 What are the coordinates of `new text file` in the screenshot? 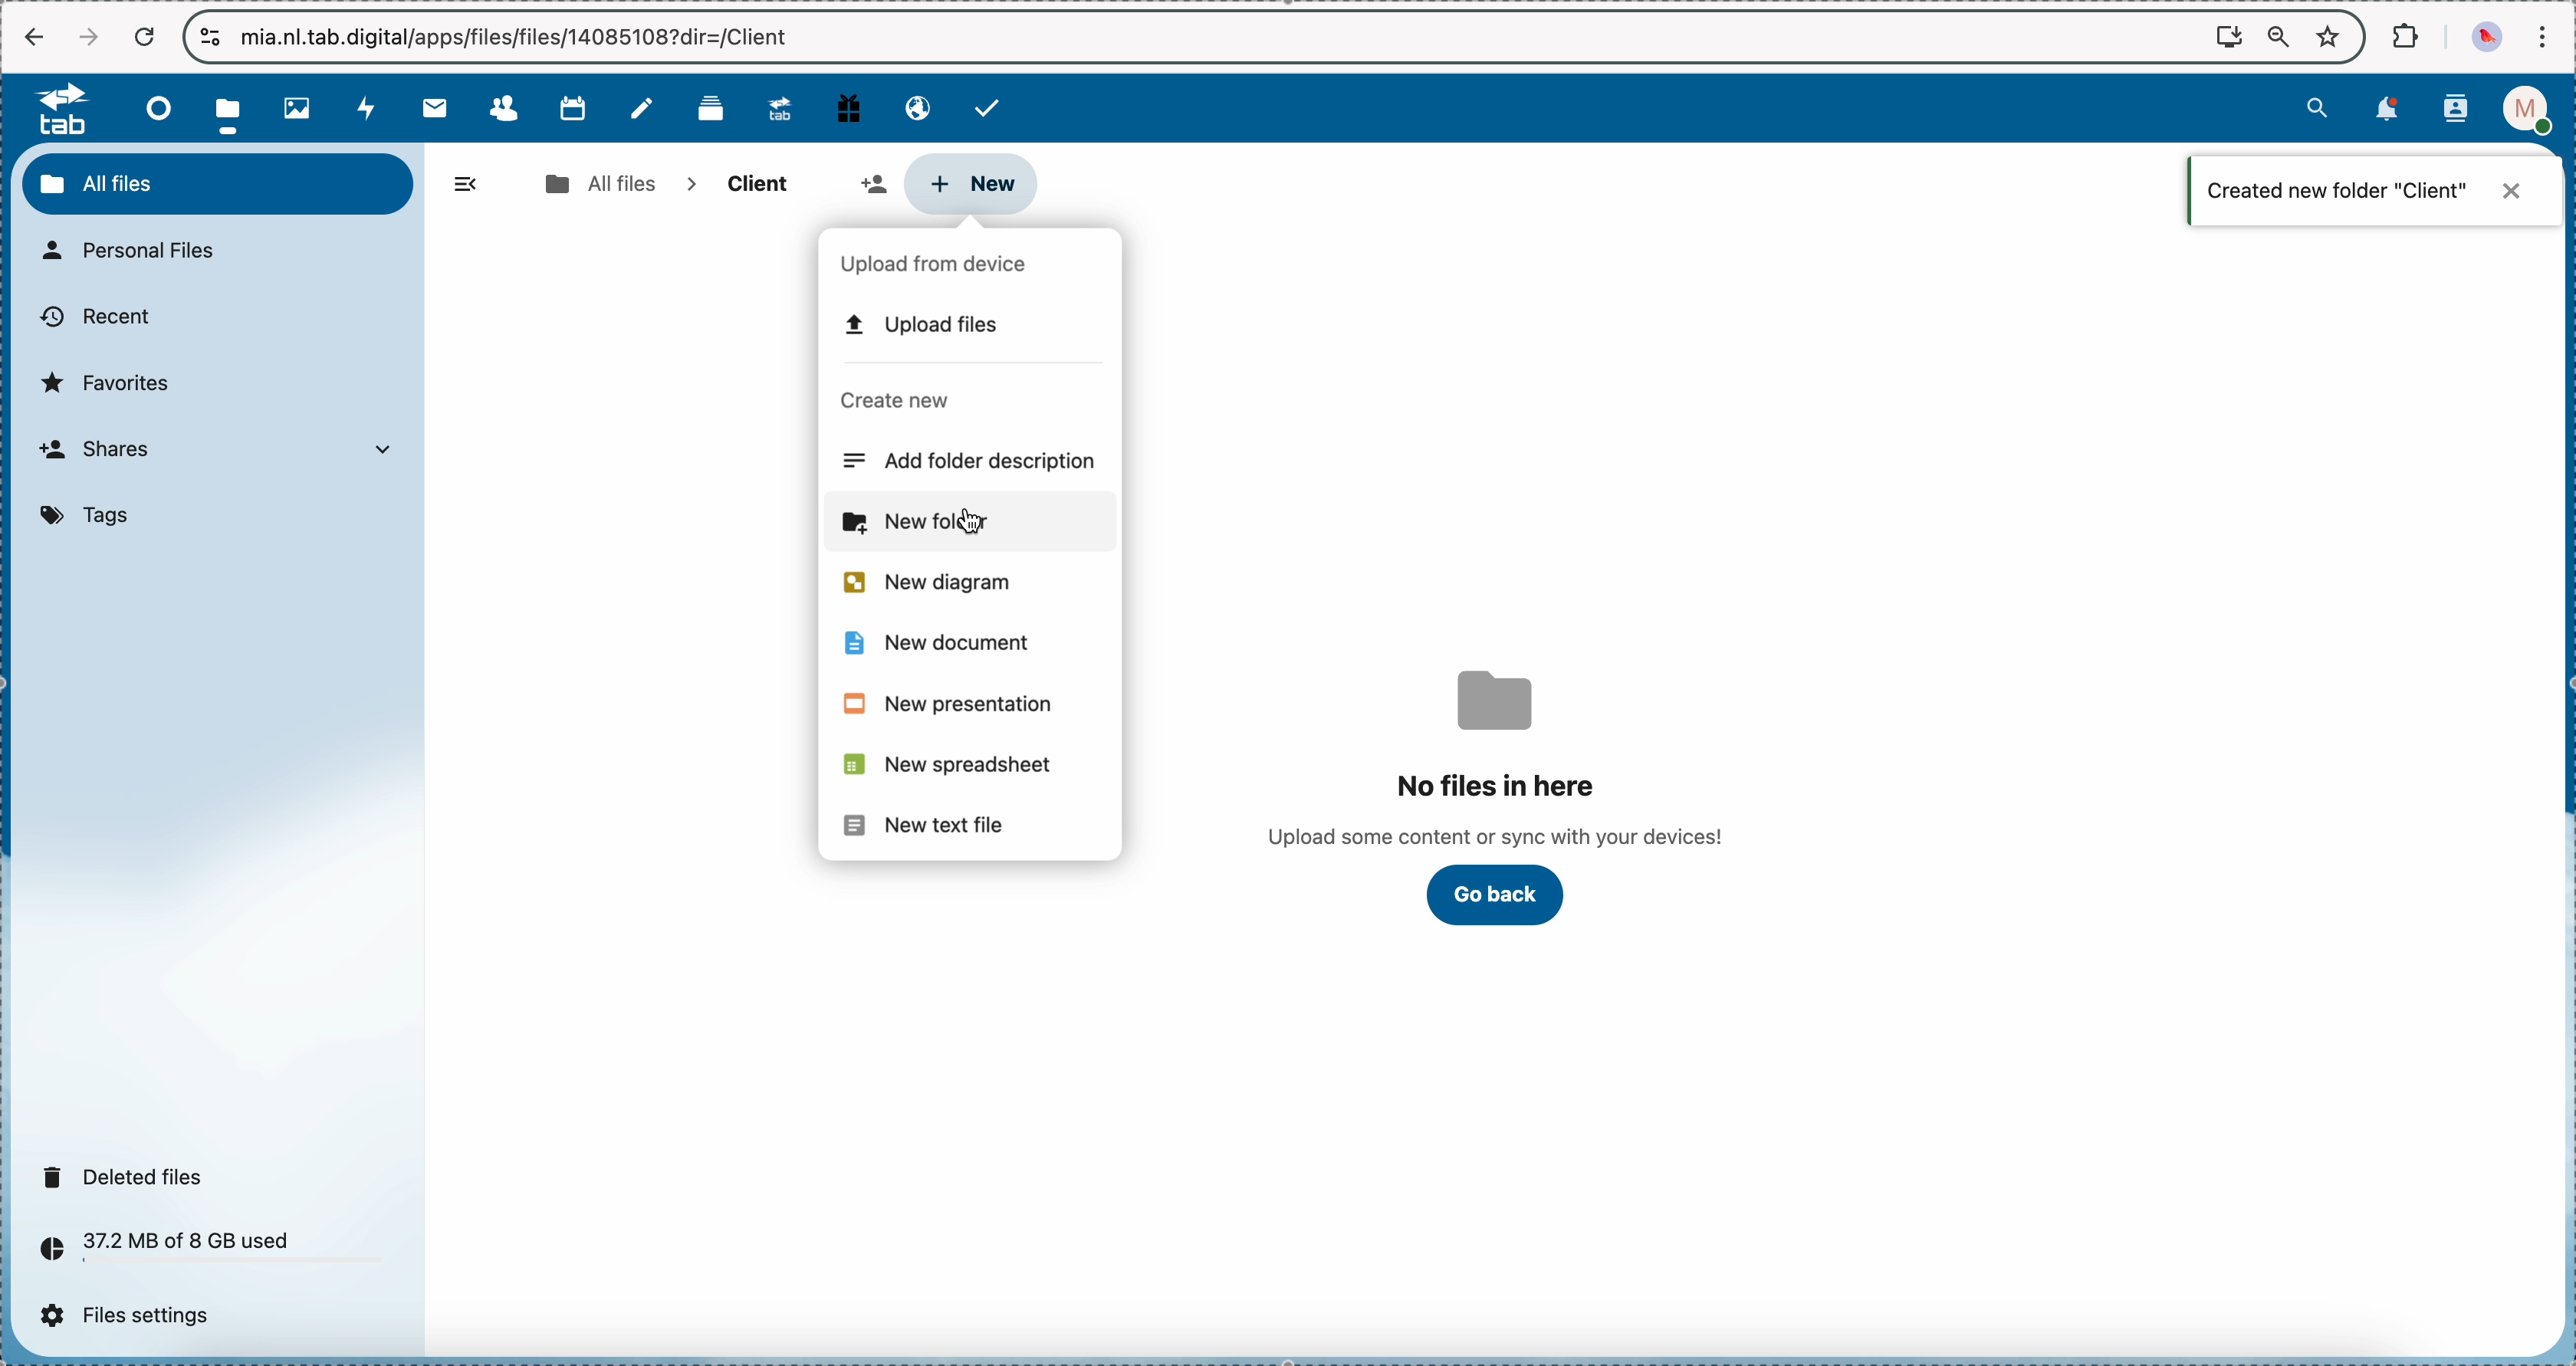 It's located at (927, 827).